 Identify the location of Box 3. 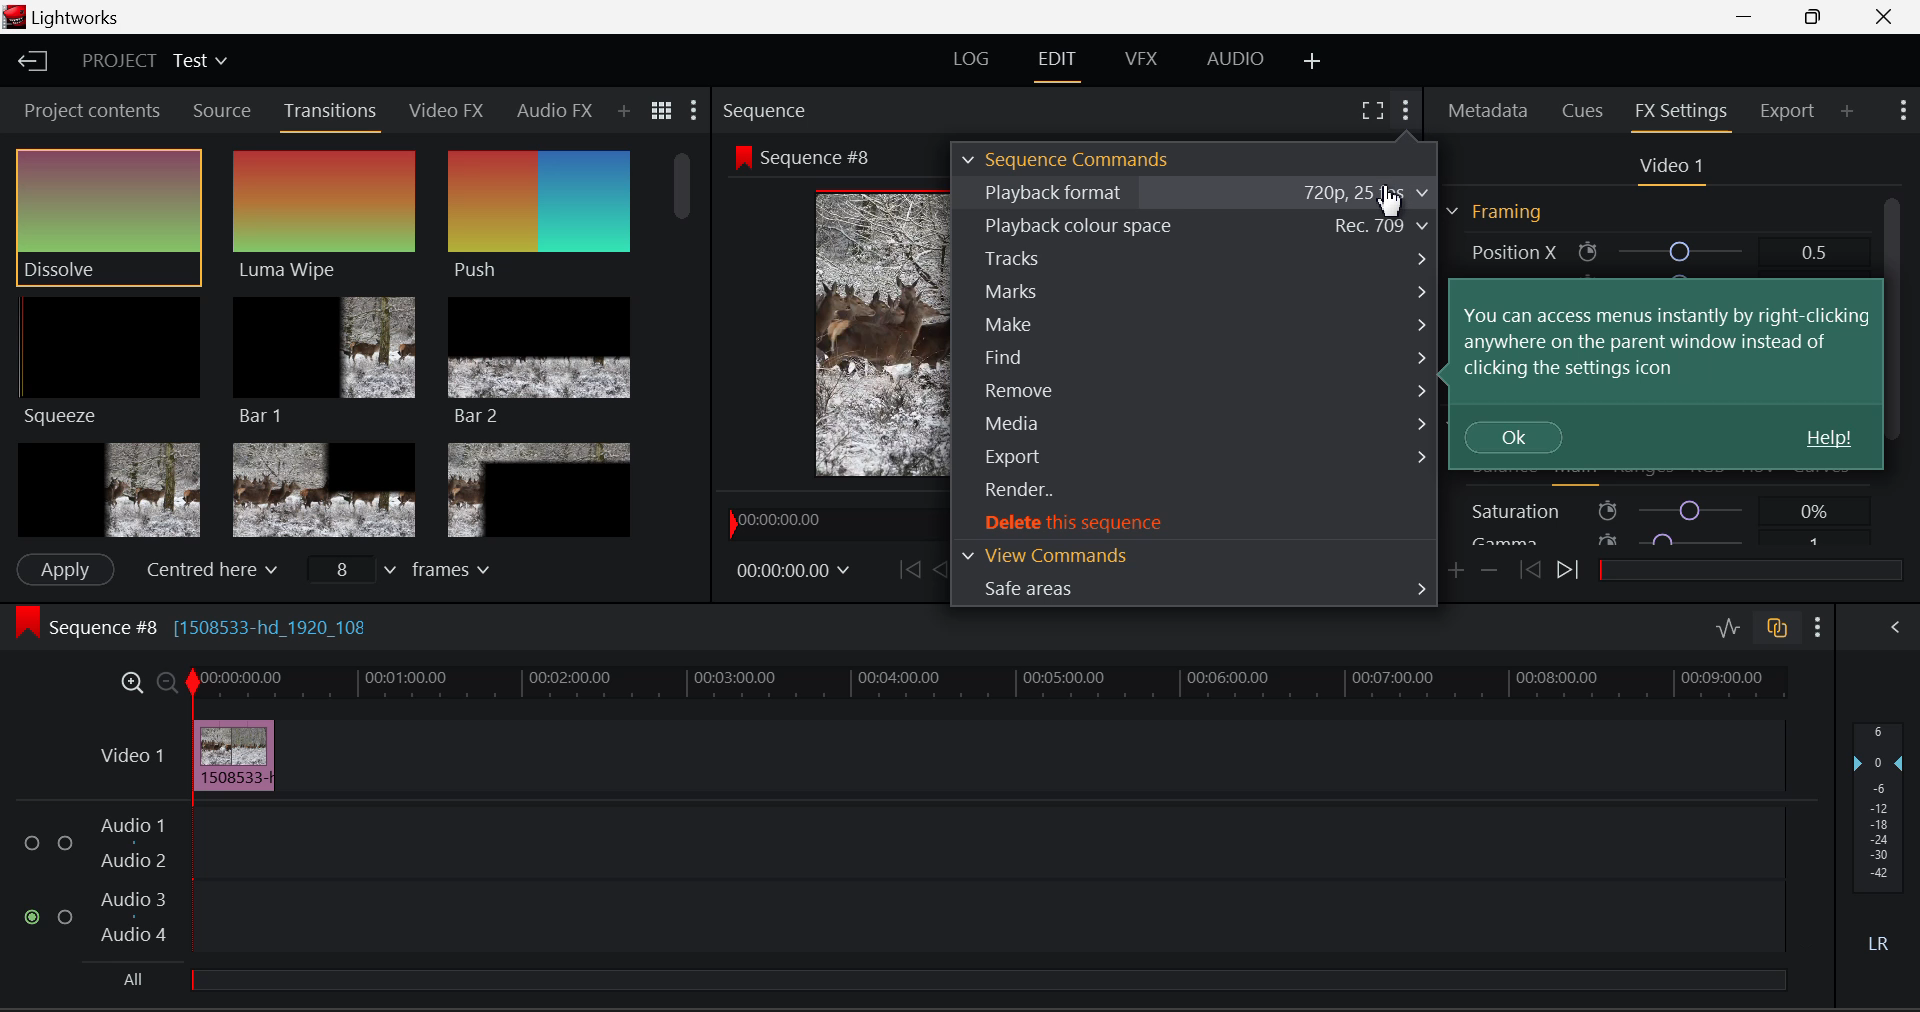
(538, 490).